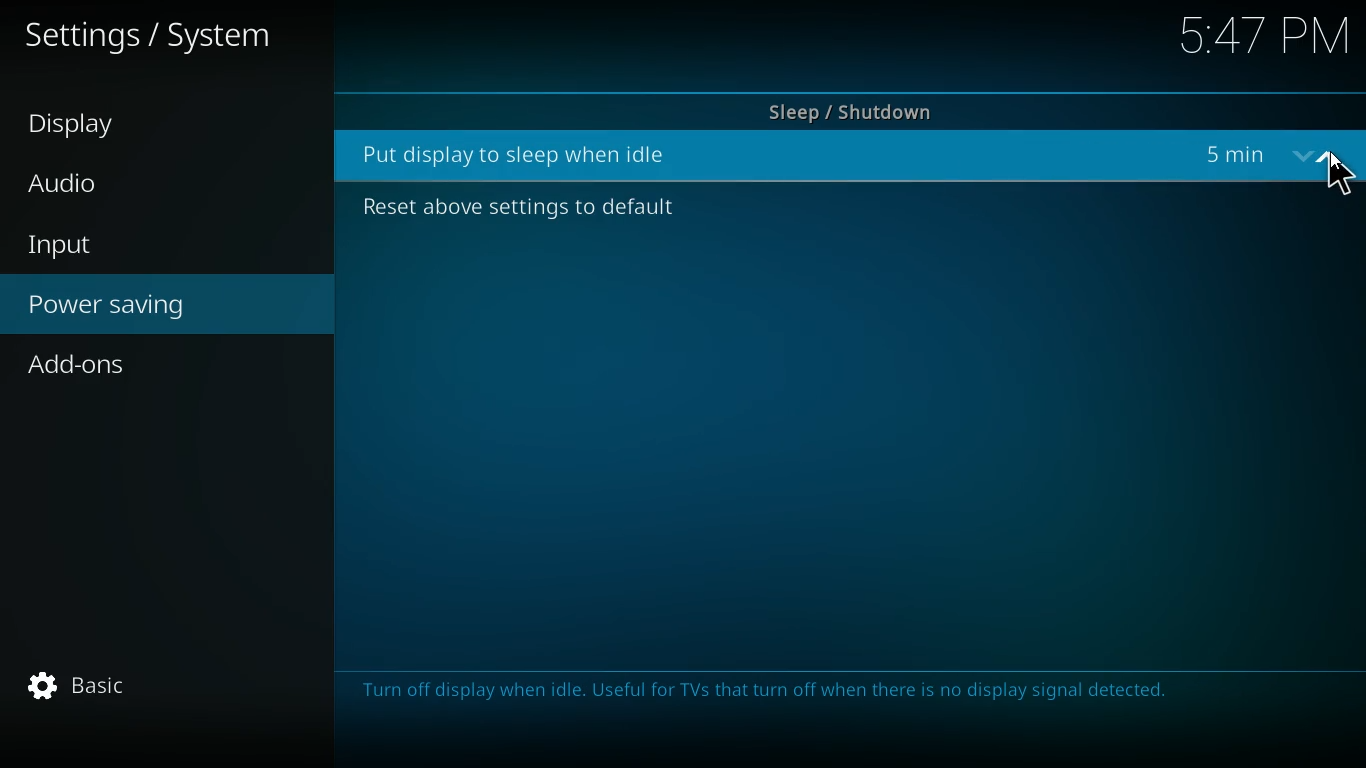  Describe the element at coordinates (510, 210) in the screenshot. I see `reset above settings do default` at that location.